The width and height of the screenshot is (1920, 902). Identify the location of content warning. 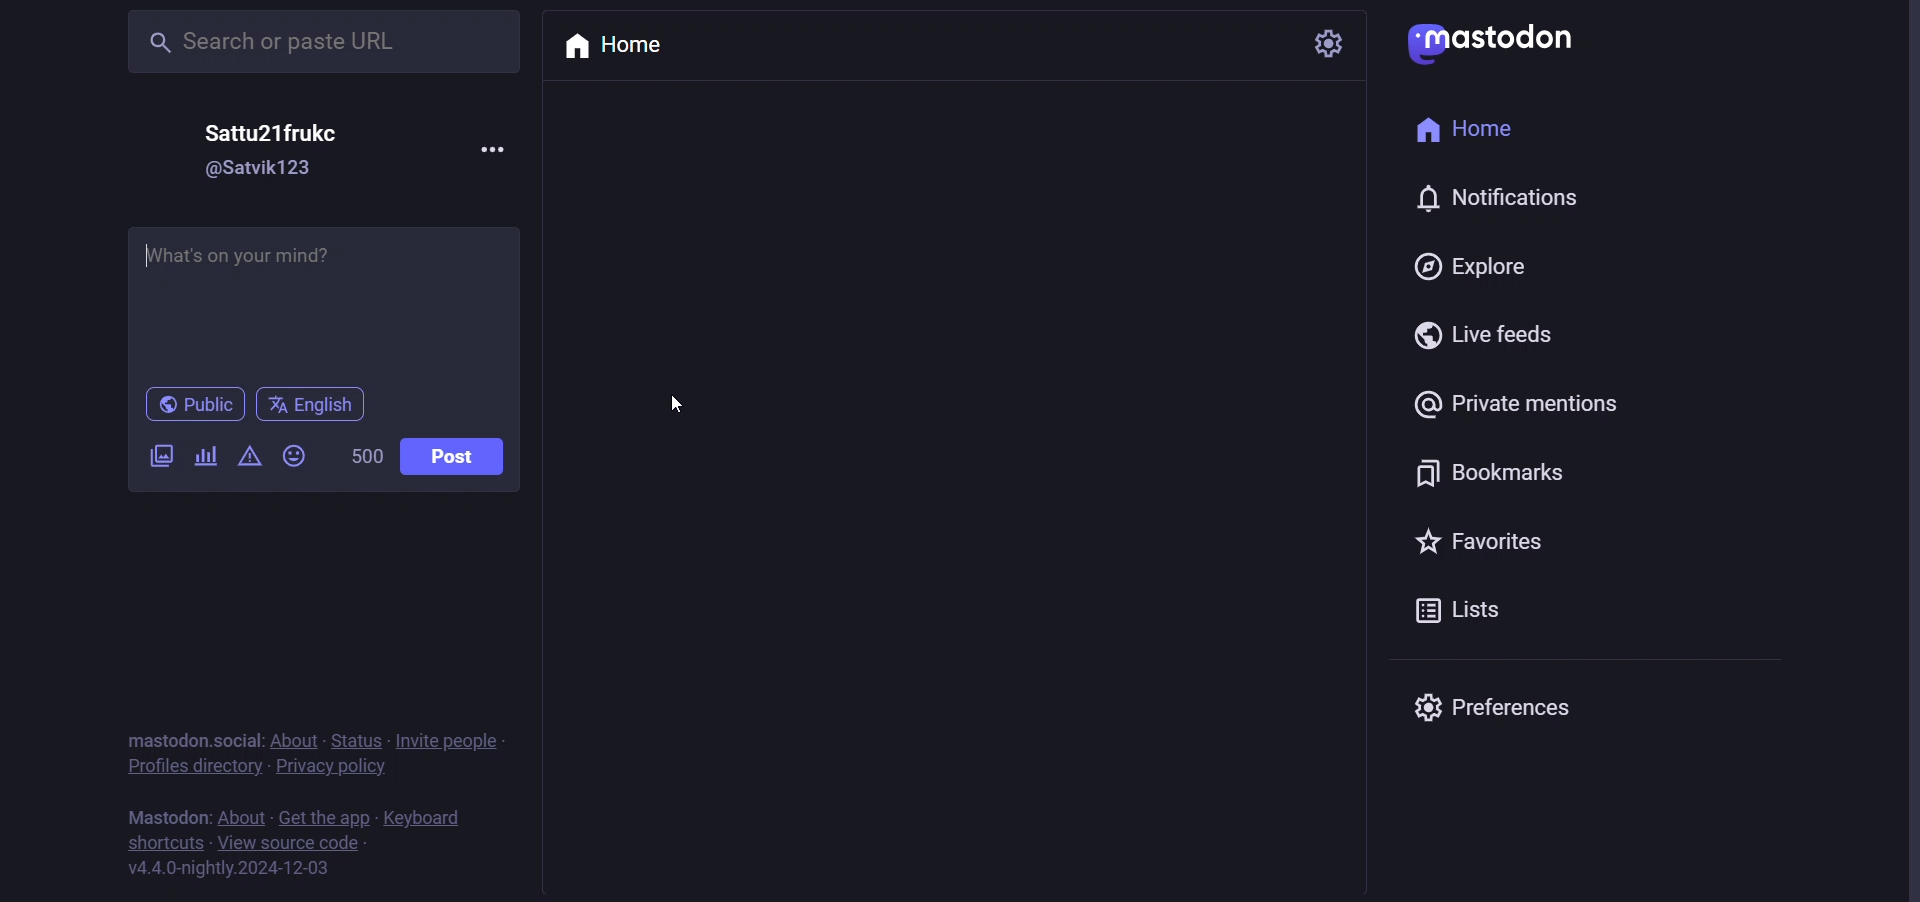
(247, 459).